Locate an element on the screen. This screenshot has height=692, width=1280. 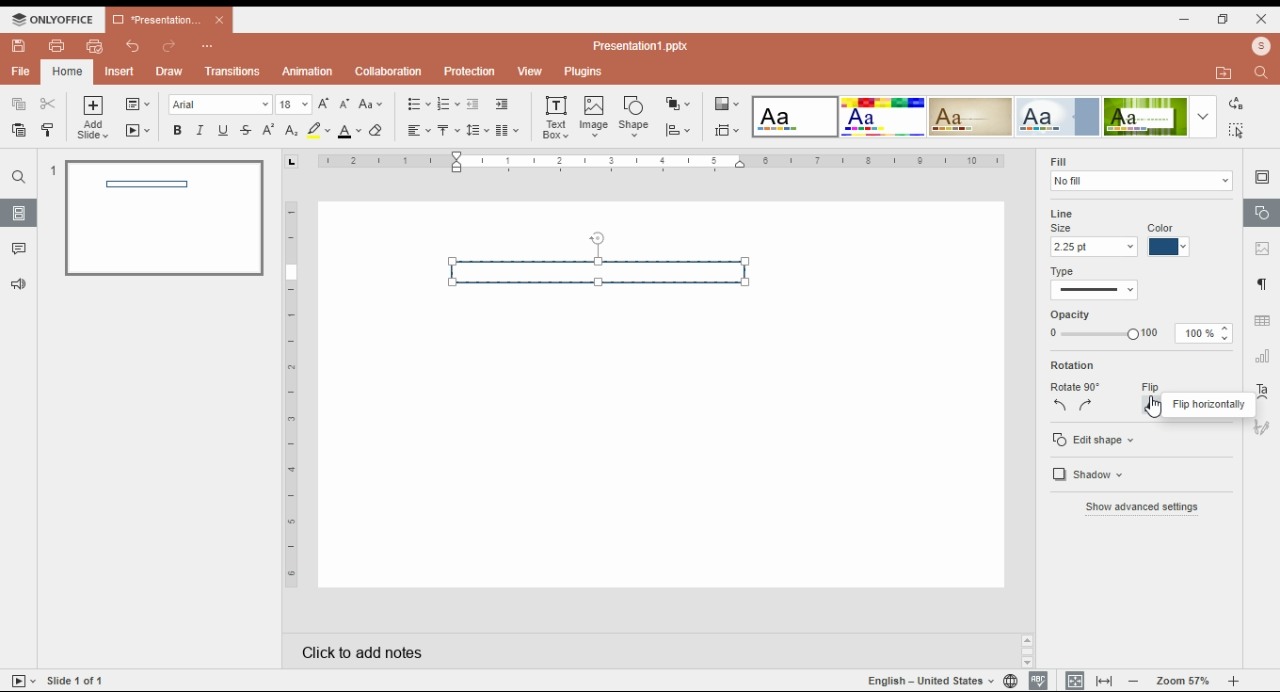
decrease indent is located at coordinates (473, 104).